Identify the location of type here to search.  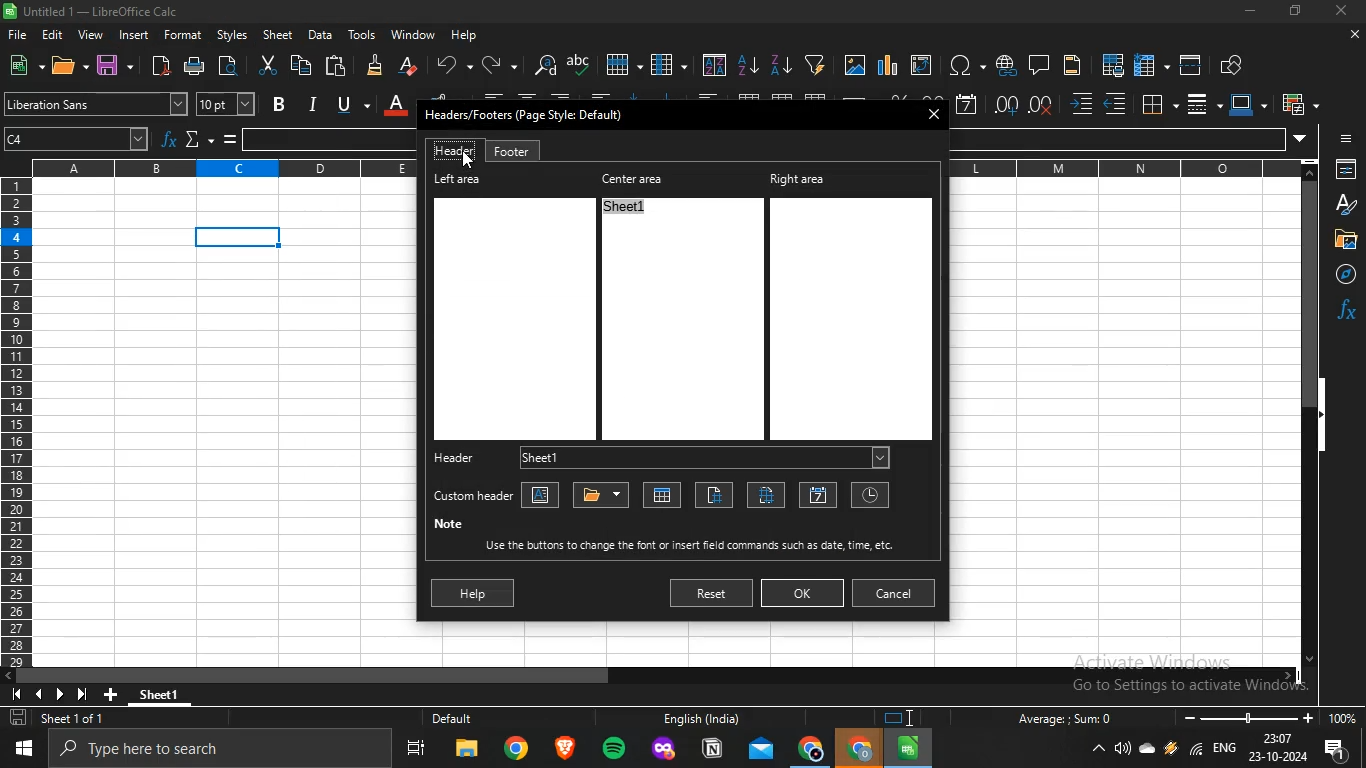
(225, 750).